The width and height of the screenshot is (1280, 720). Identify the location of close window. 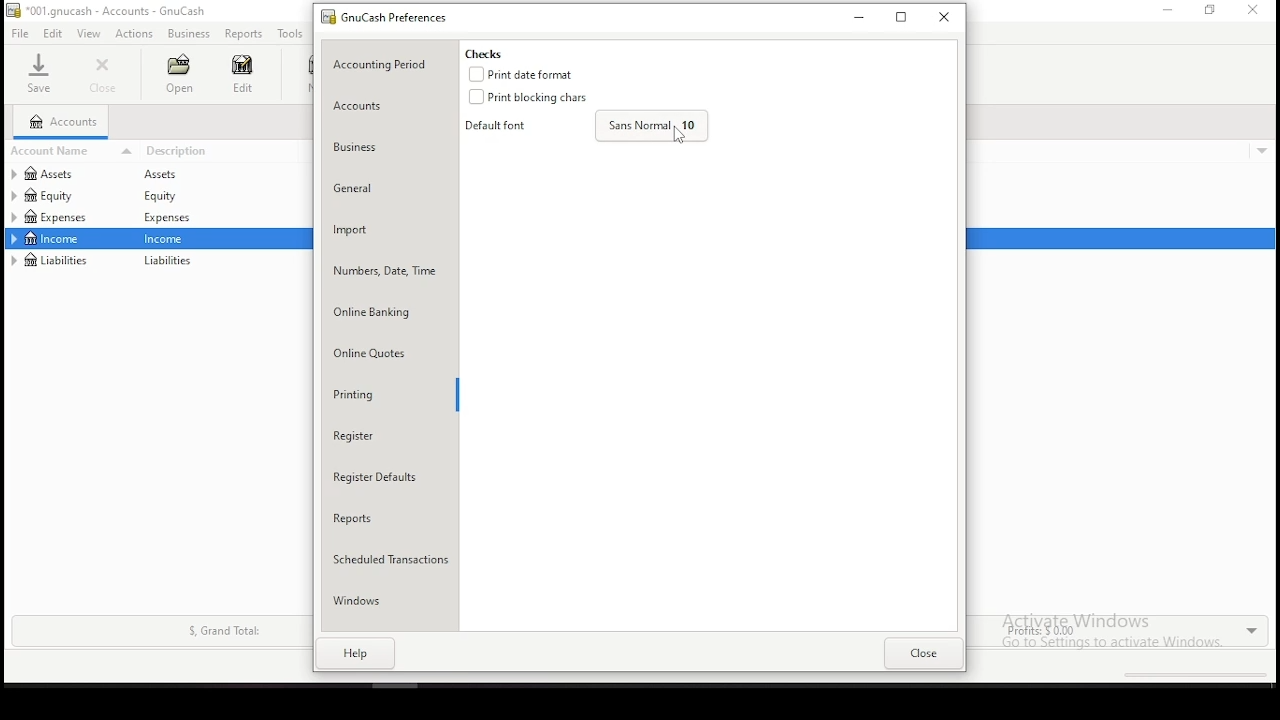
(944, 16).